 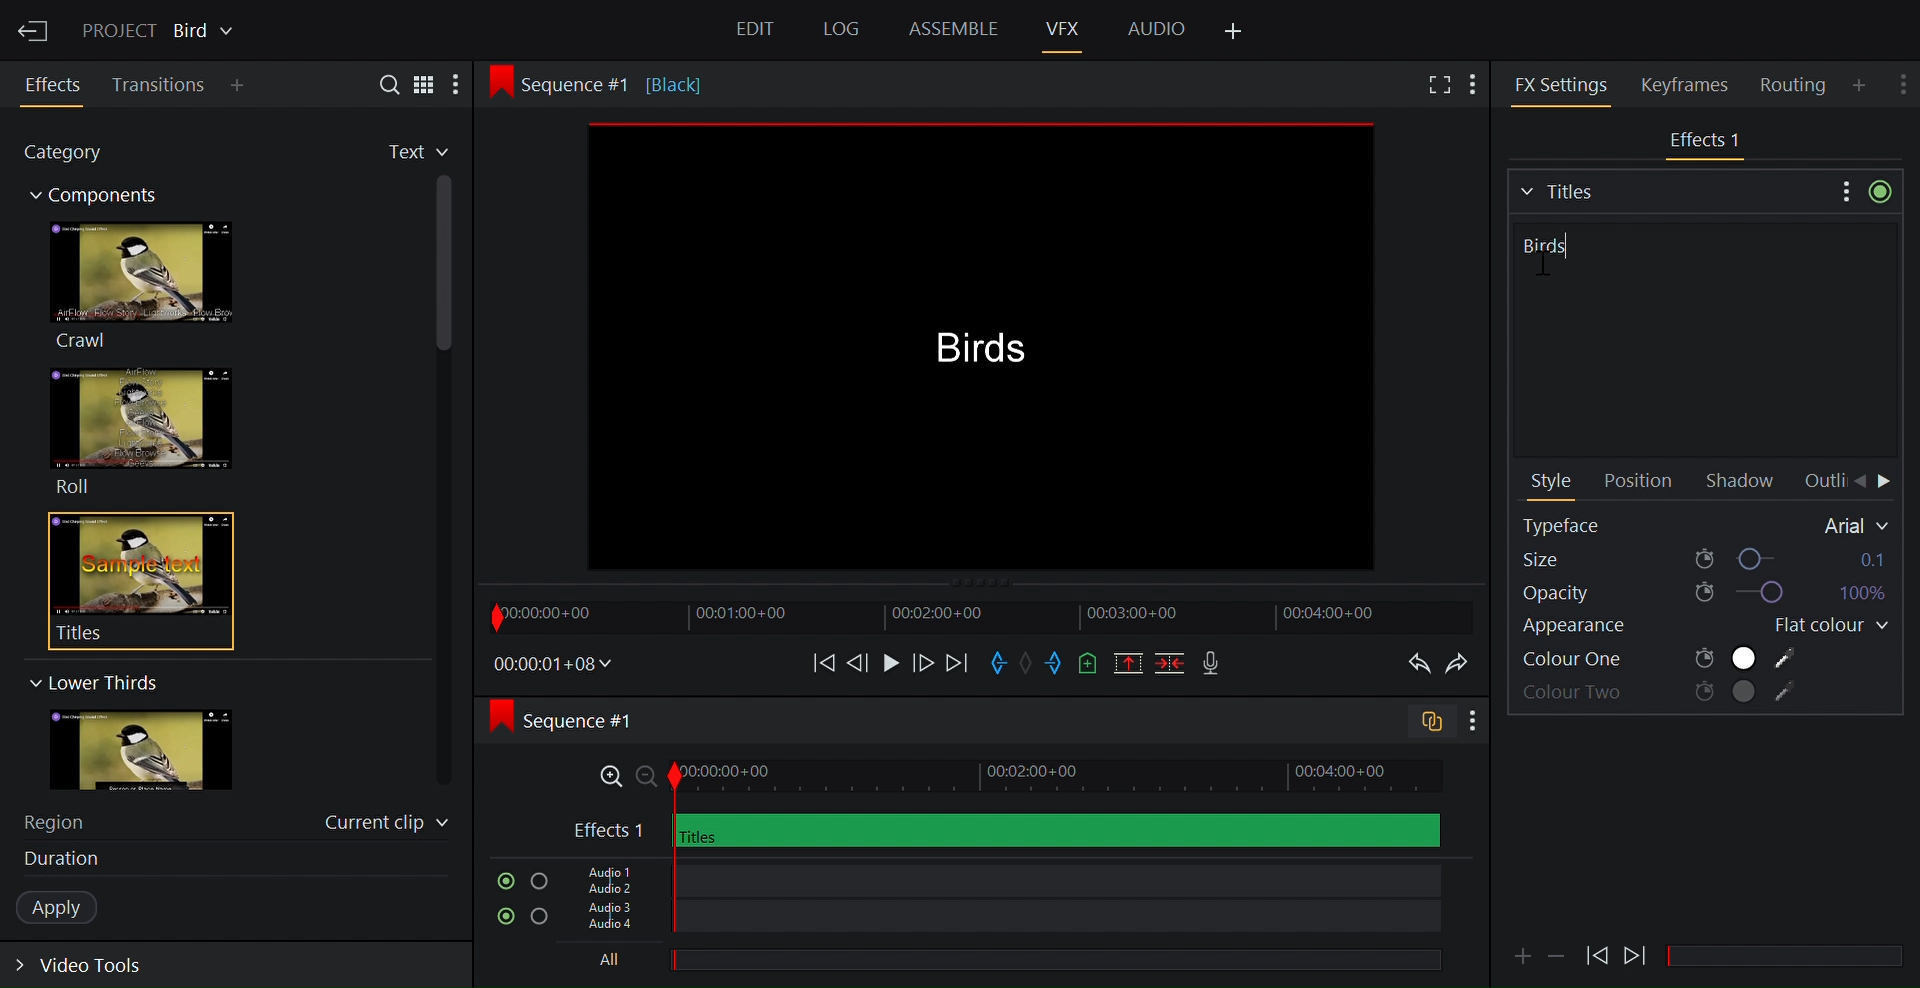 I want to click on Components, so click(x=103, y=198).